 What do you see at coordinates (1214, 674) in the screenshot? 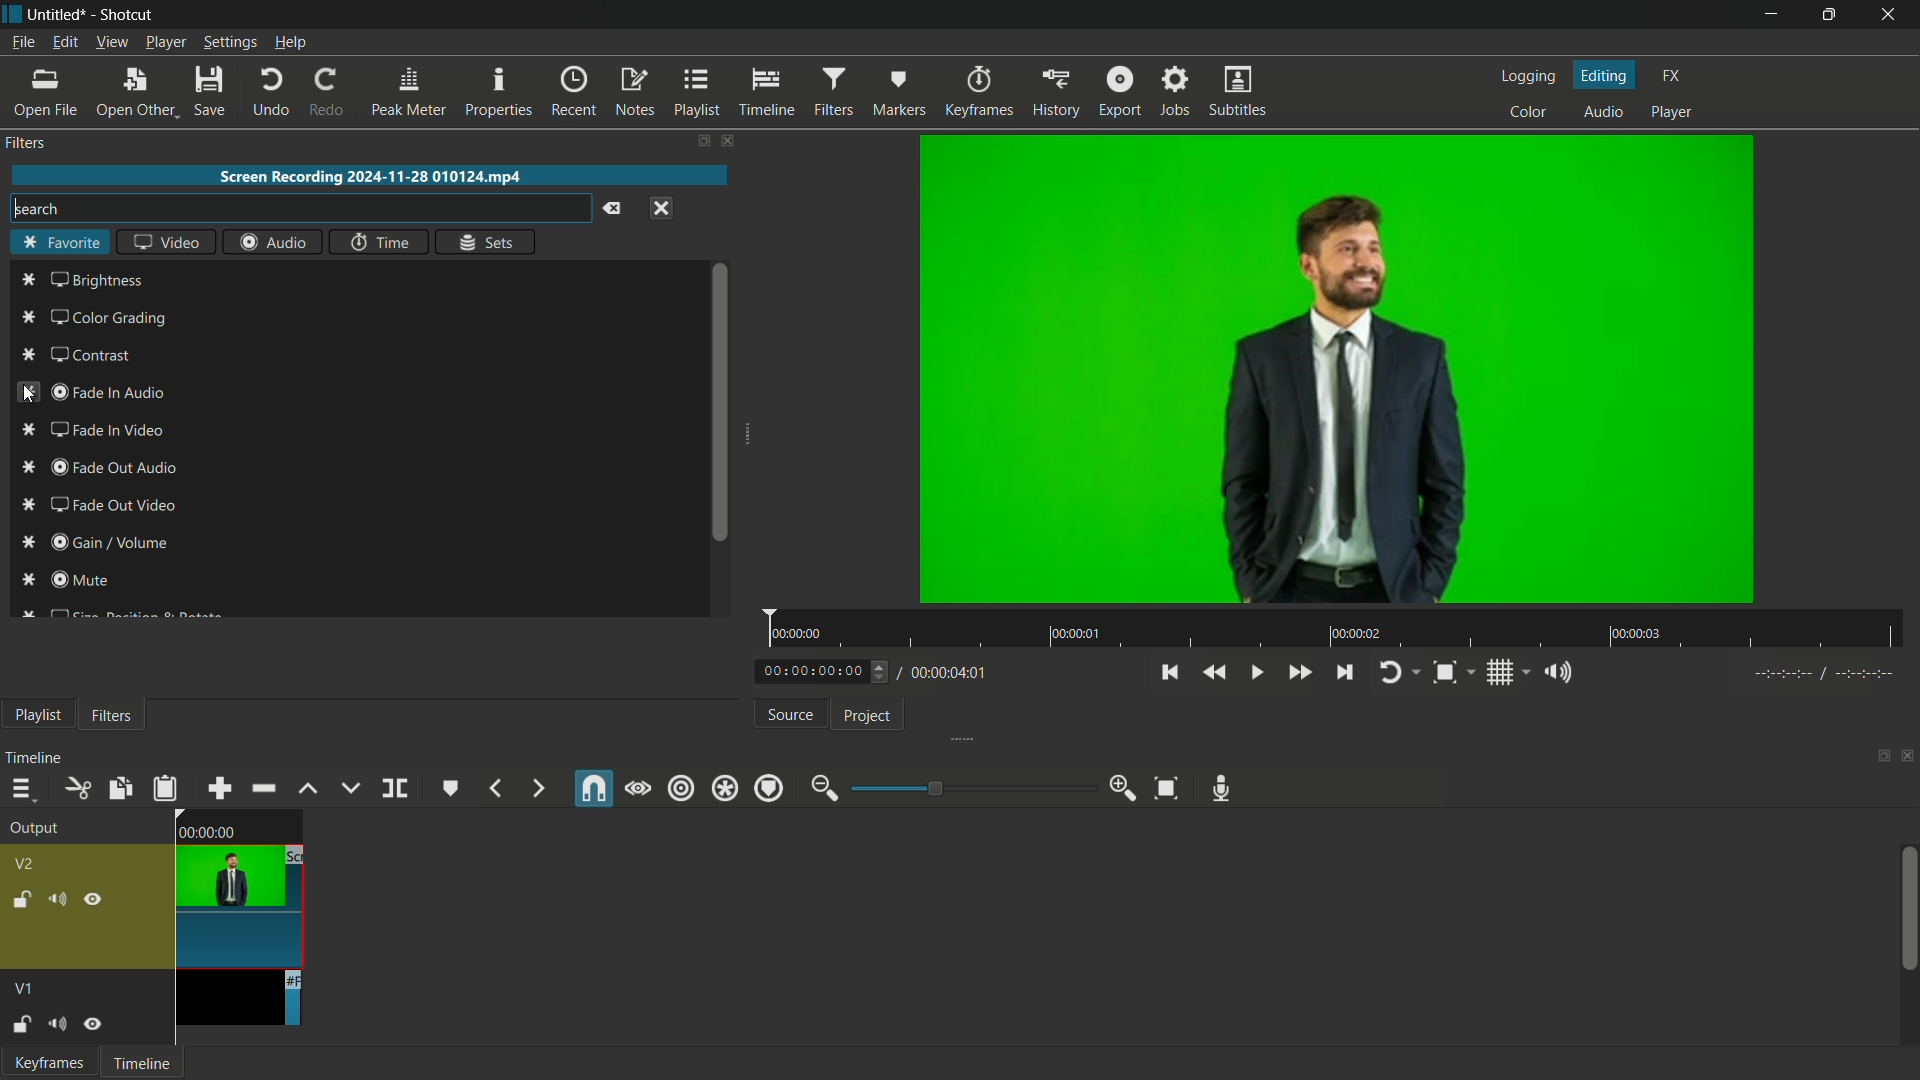
I see `quickly play backward` at bounding box center [1214, 674].